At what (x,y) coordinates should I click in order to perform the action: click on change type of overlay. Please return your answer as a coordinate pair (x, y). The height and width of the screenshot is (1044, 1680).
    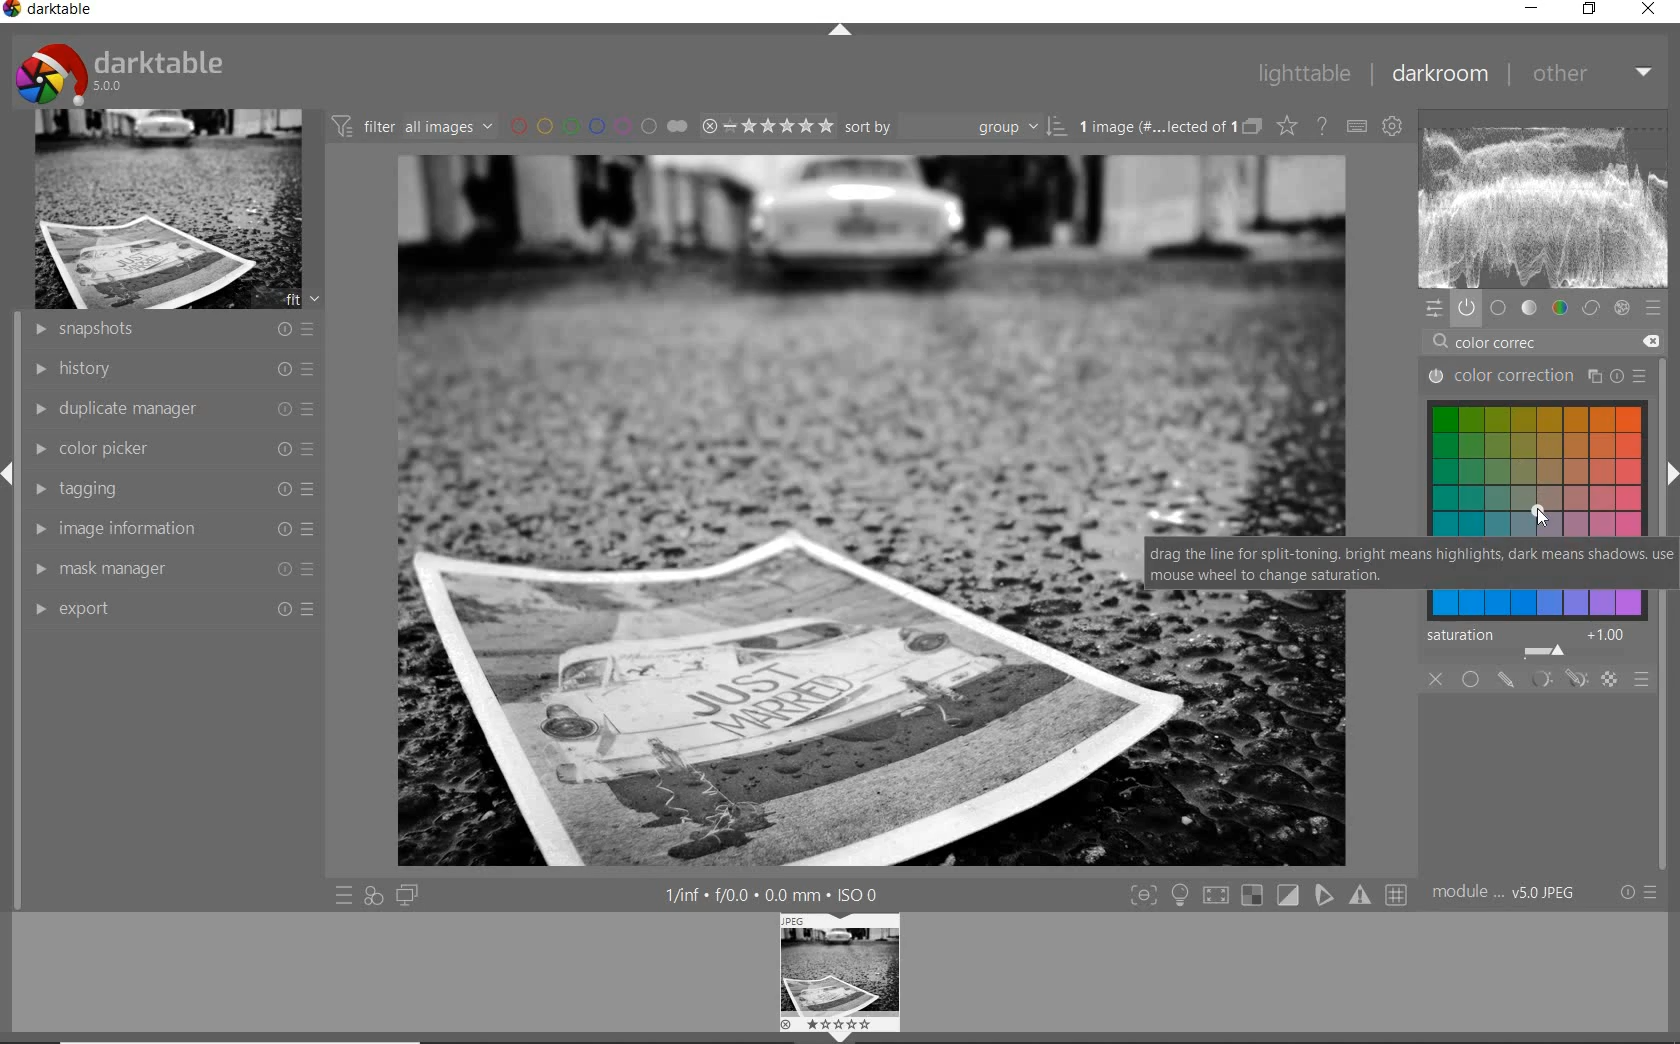
    Looking at the image, I should click on (1286, 127).